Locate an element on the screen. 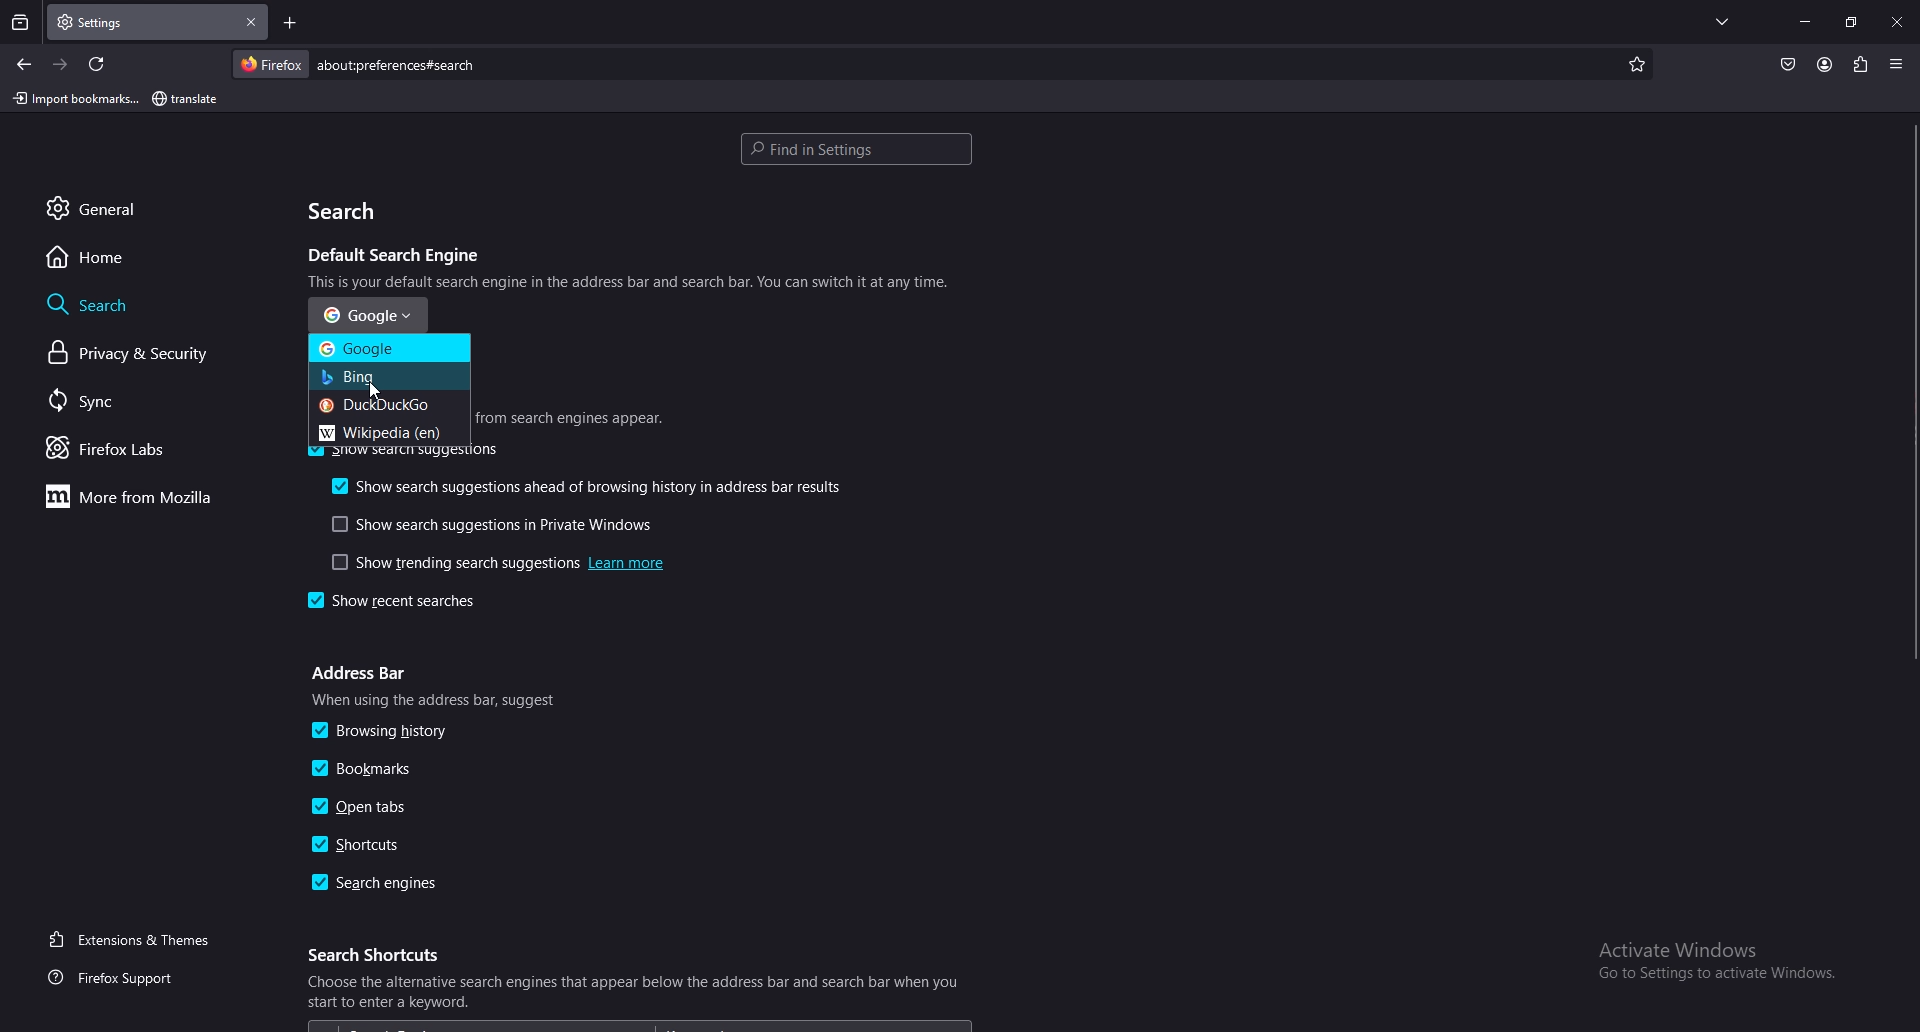 The height and width of the screenshot is (1032, 1920). show search suggestions ahead of browsing history is located at coordinates (590, 486).